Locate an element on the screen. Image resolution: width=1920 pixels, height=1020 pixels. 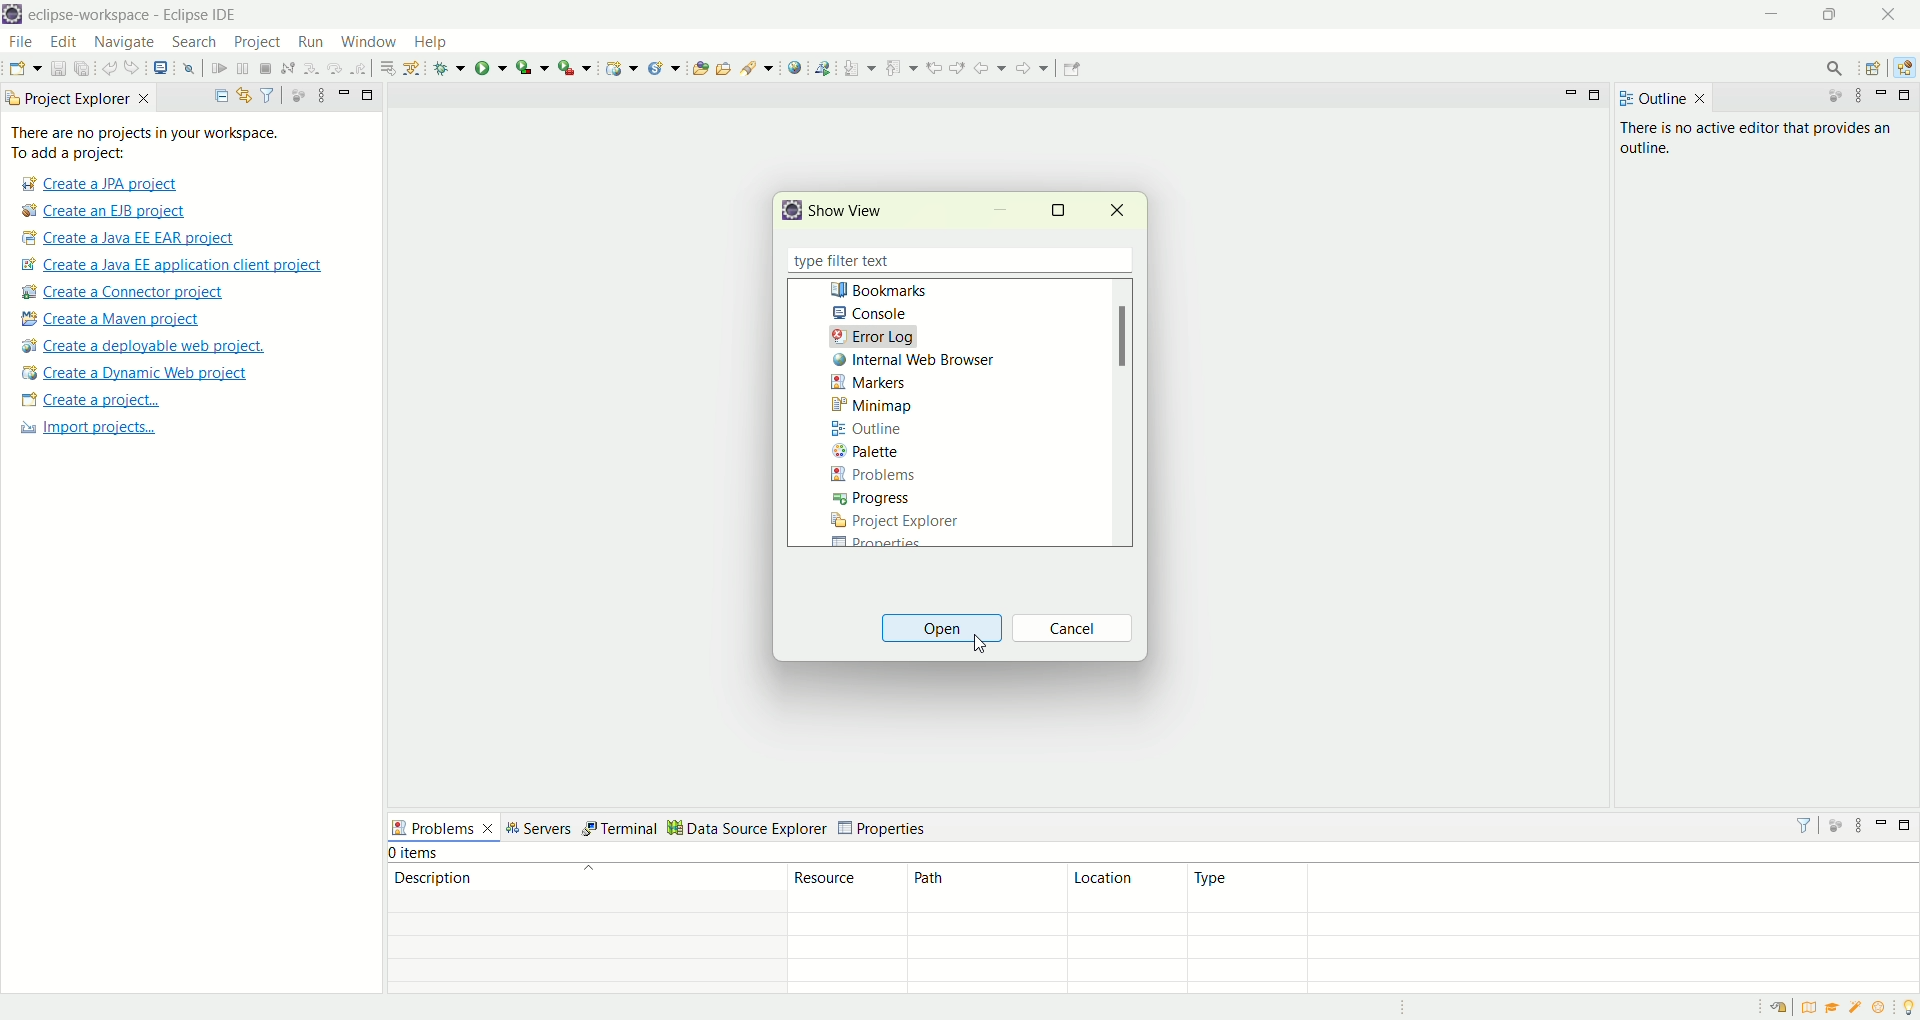
open type is located at coordinates (699, 66).